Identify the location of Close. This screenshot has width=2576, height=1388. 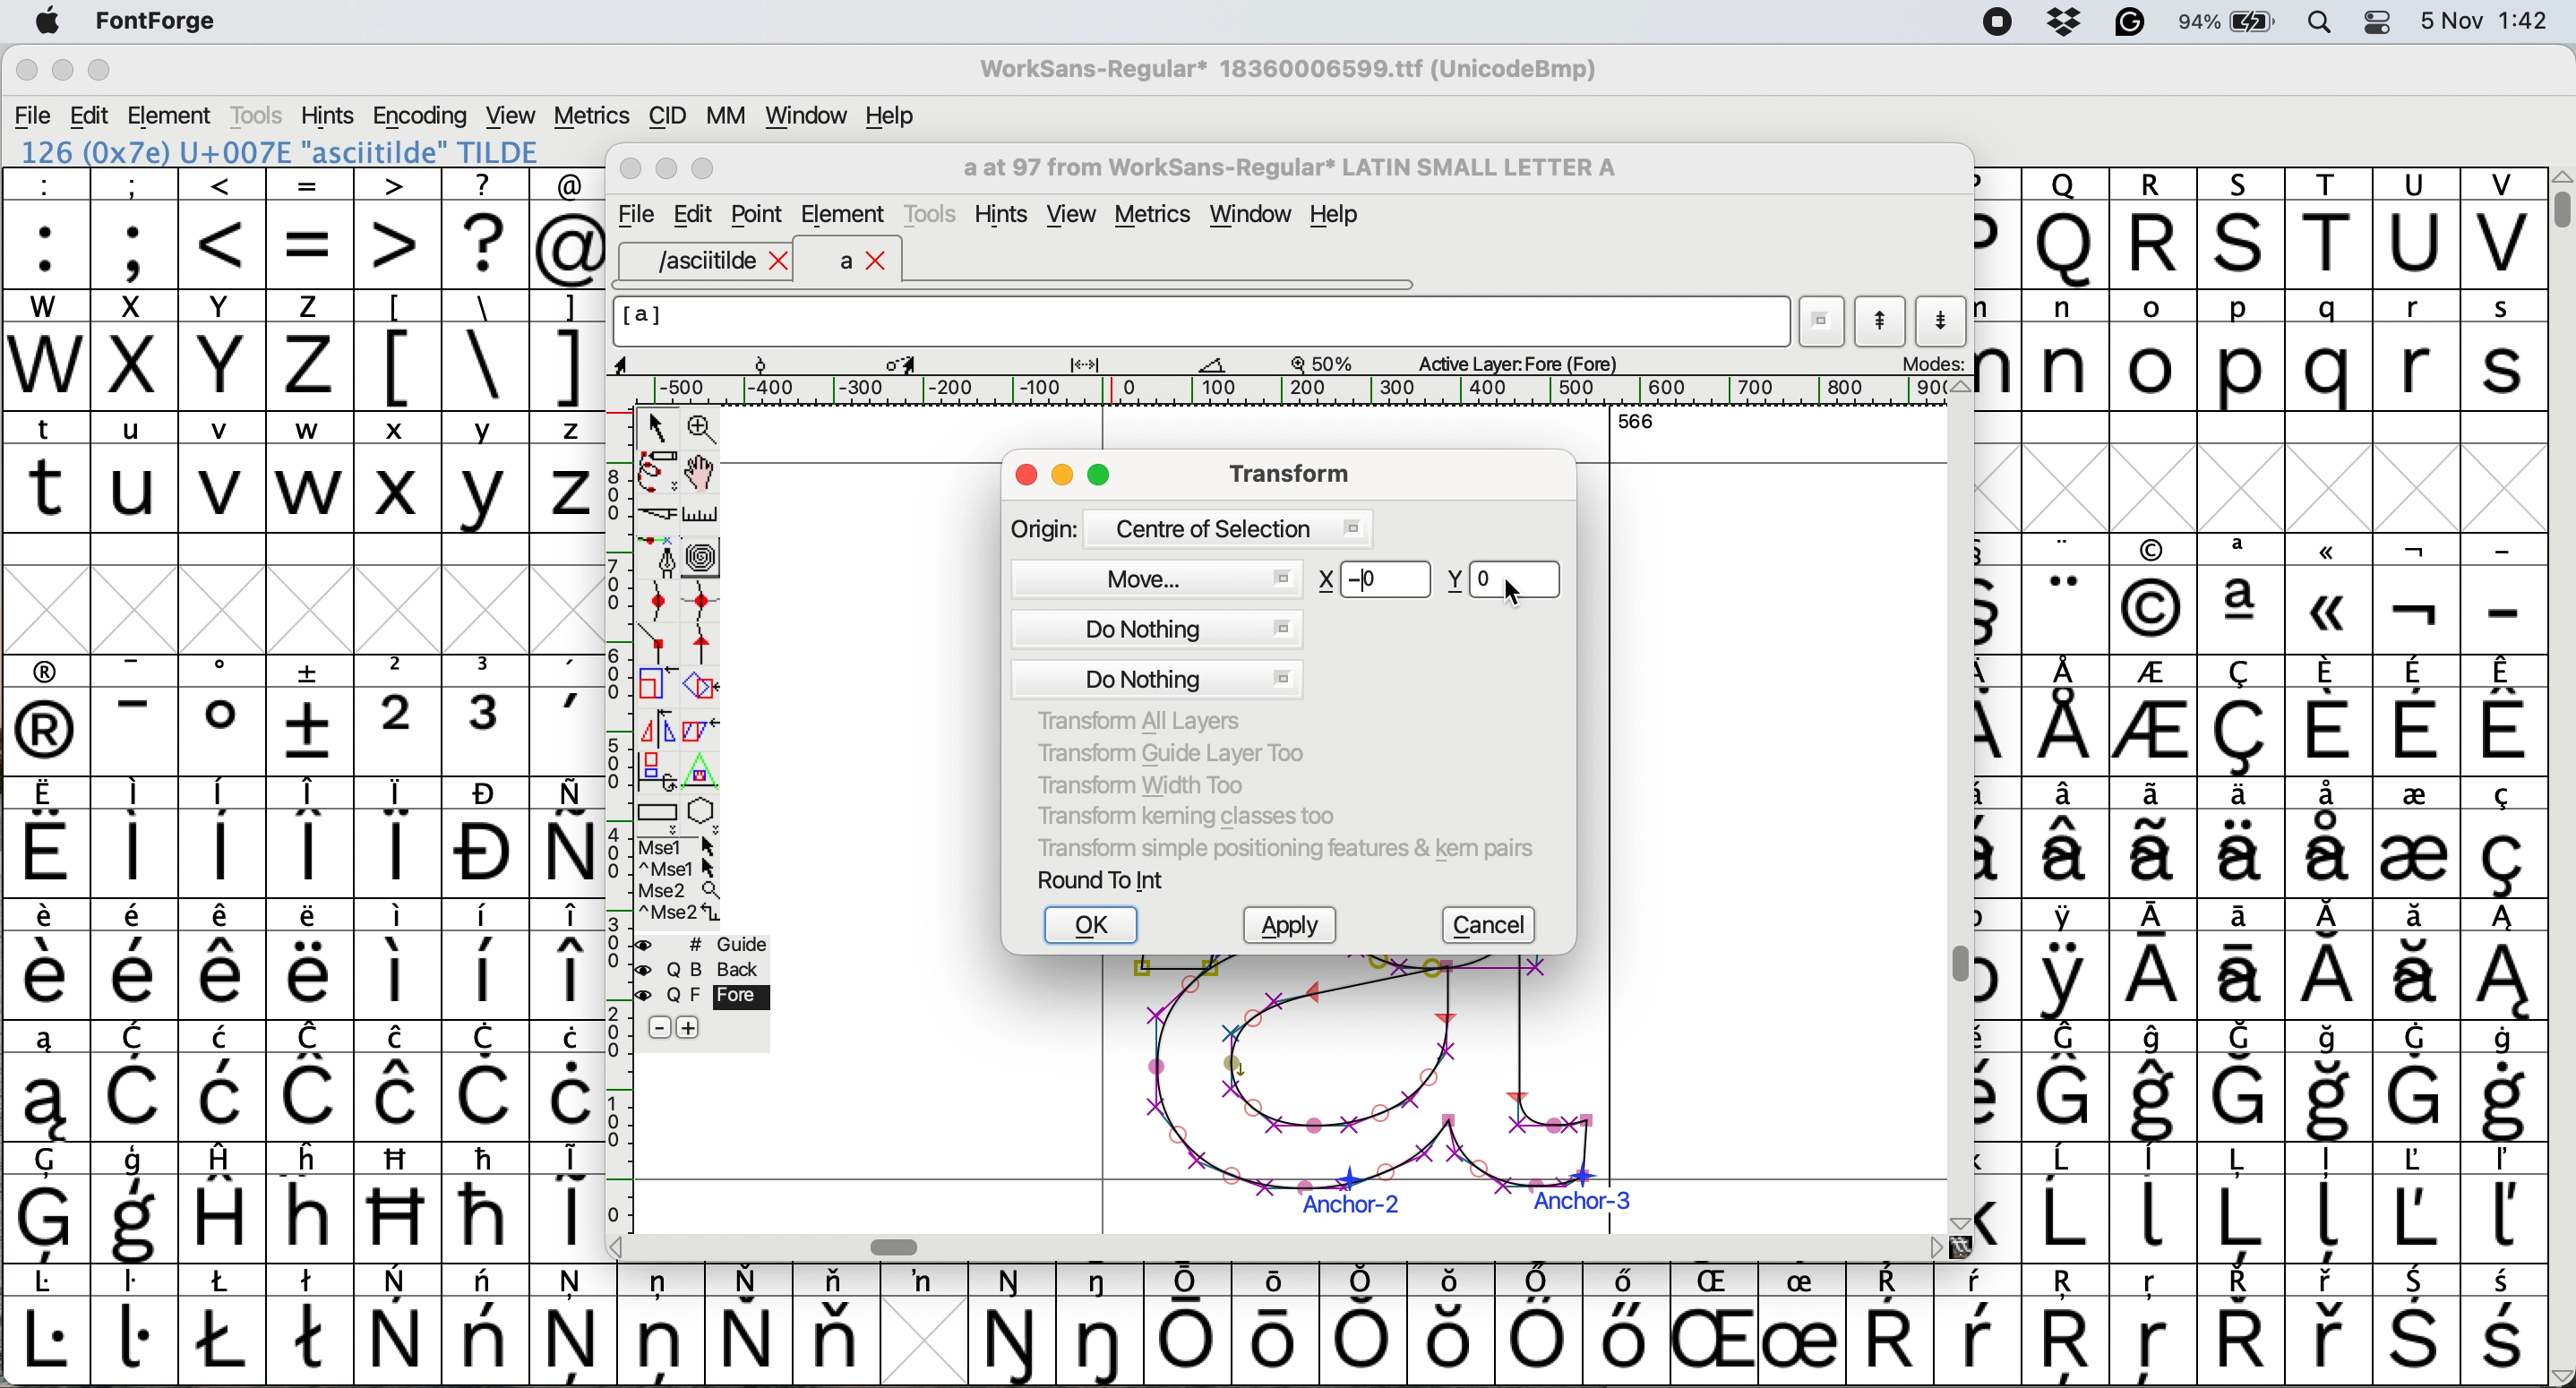
(632, 170).